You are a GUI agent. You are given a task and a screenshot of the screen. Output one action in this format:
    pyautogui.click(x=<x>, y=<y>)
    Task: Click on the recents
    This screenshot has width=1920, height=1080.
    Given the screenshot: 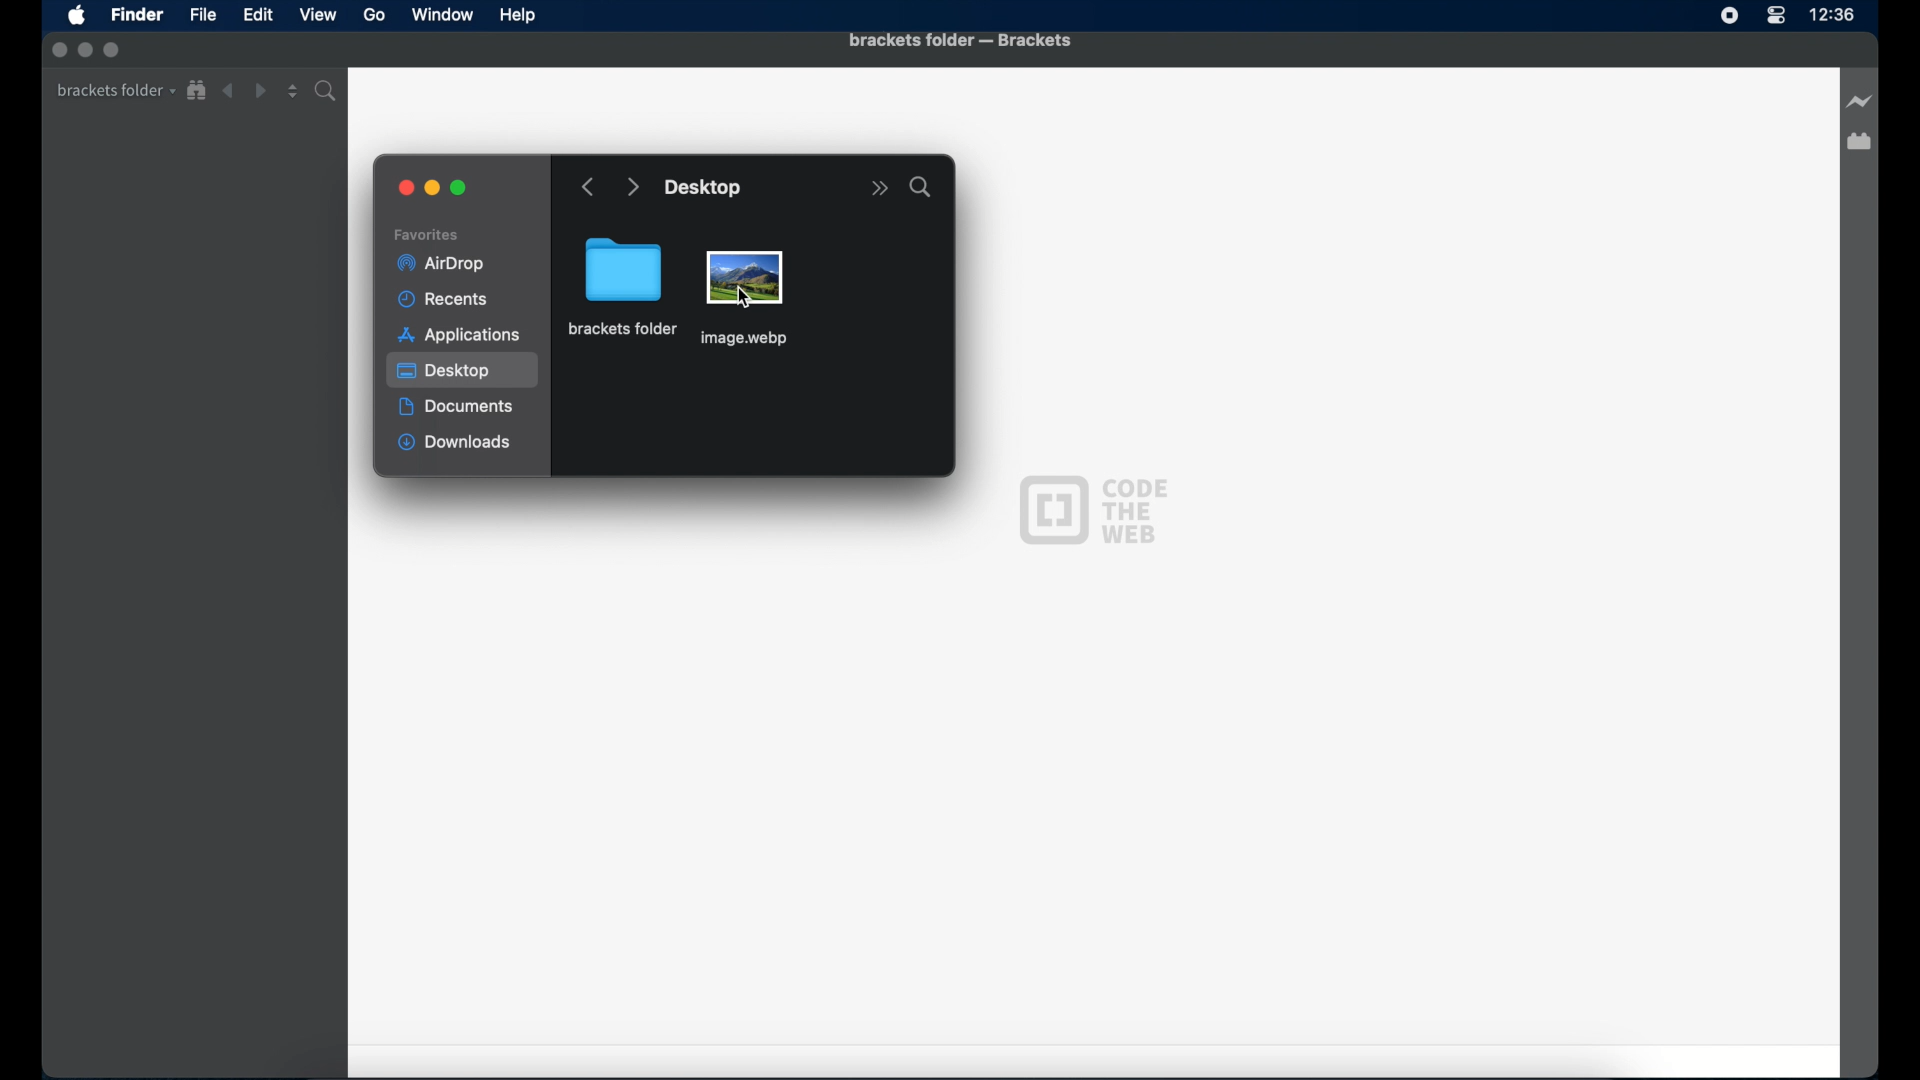 What is the action you would take?
    pyautogui.click(x=447, y=300)
    